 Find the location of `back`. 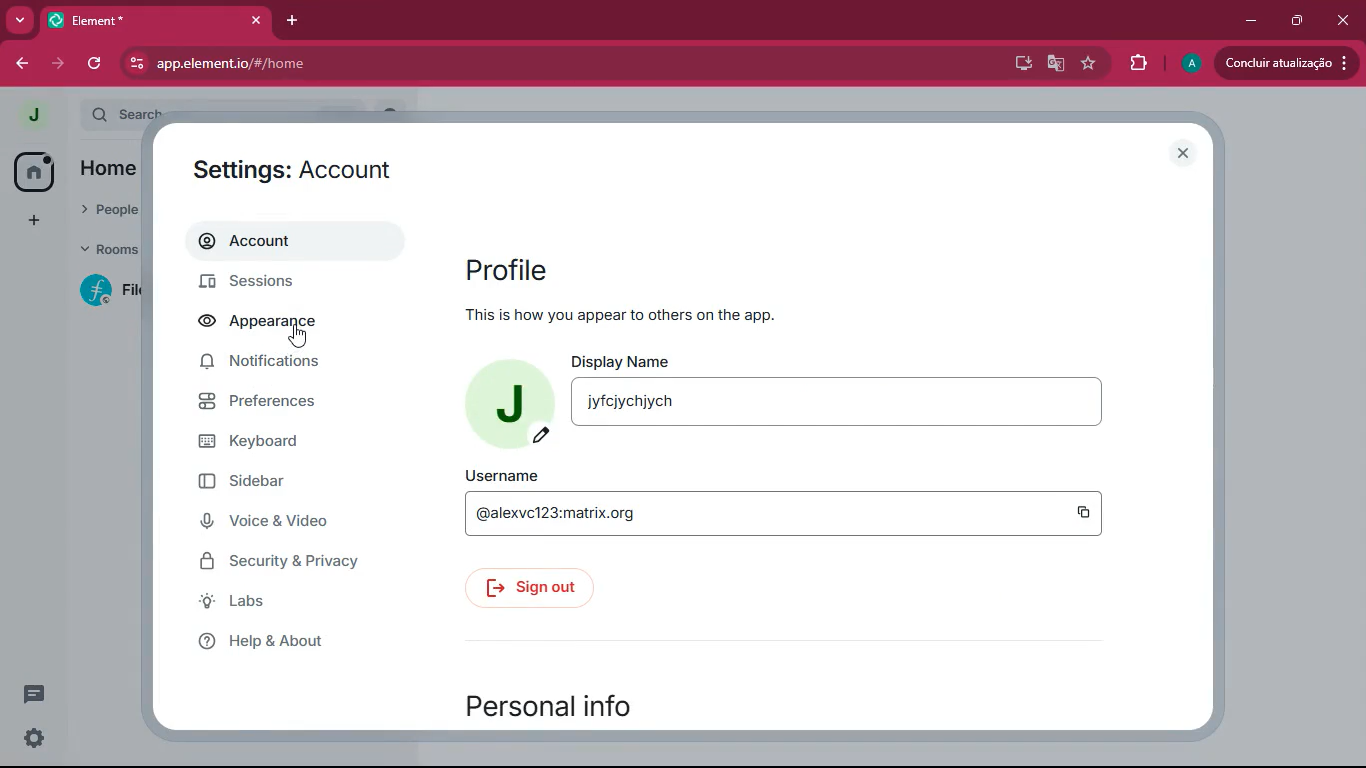

back is located at coordinates (21, 66).